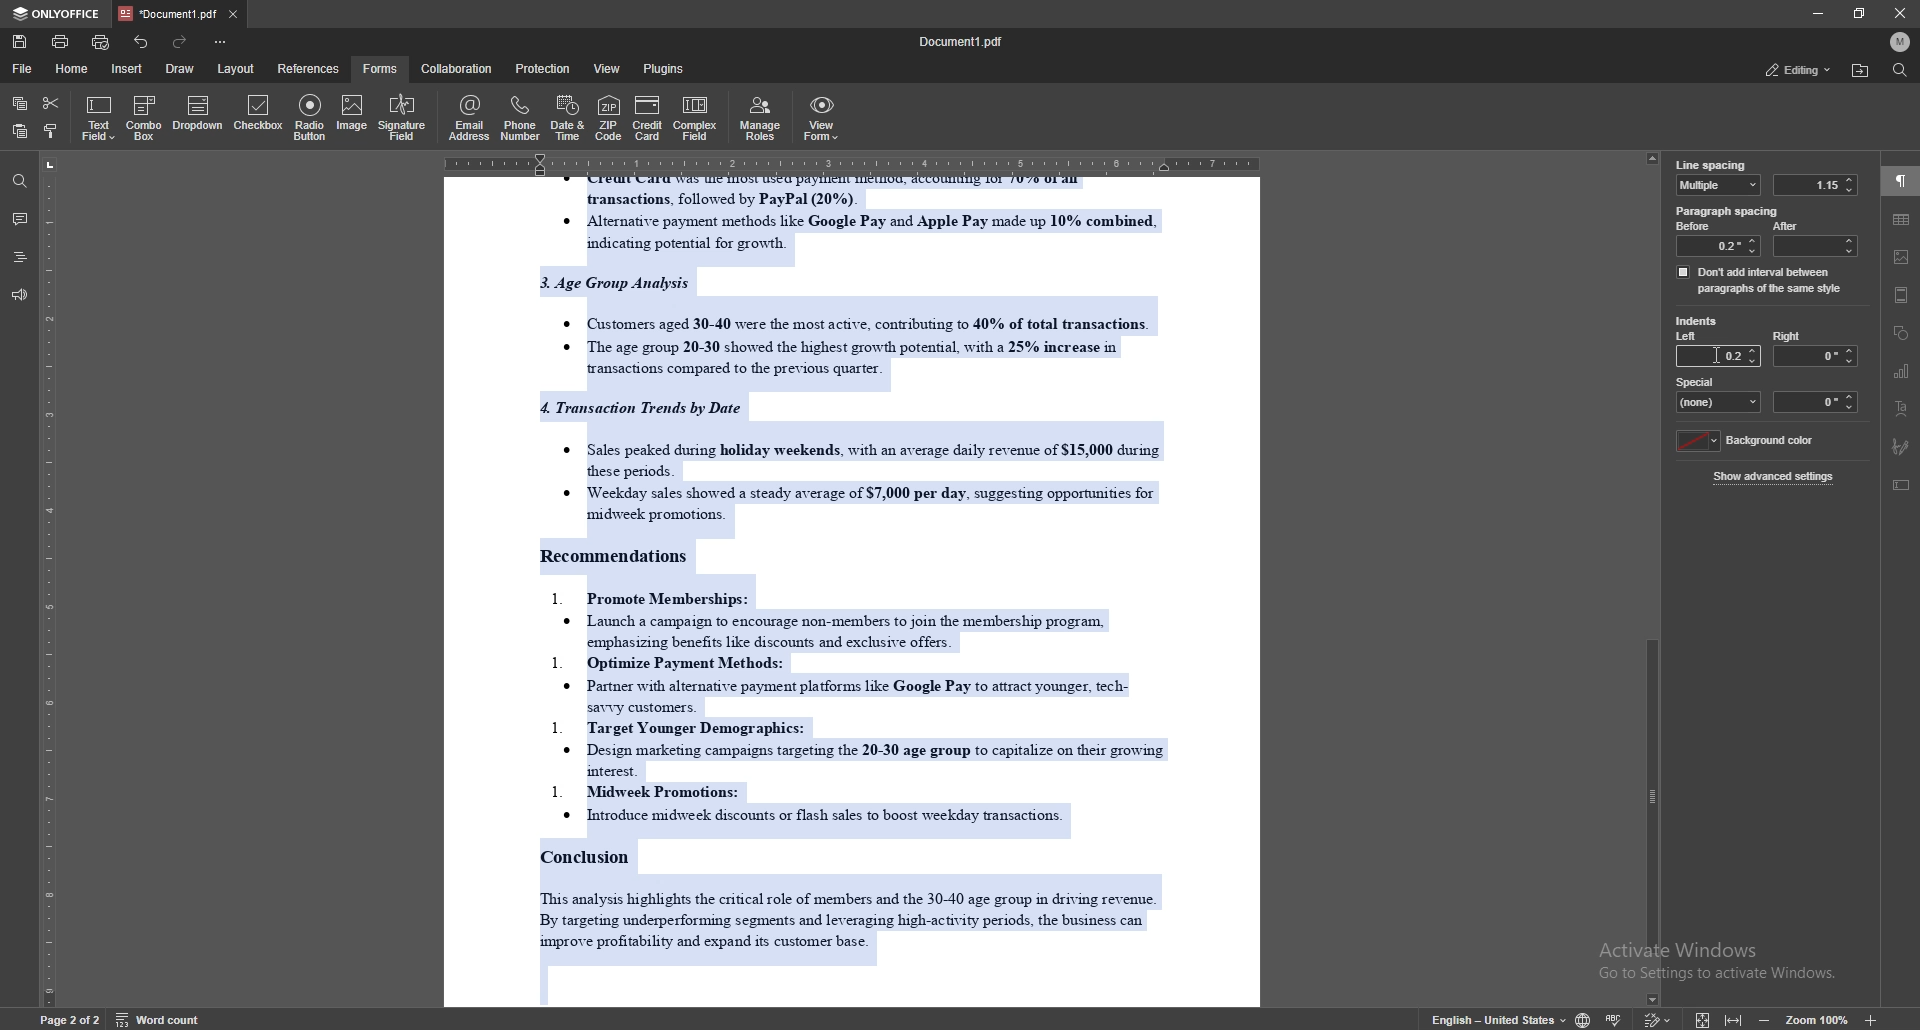 This screenshot has height=1030, width=1920. I want to click on paste, so click(18, 132).